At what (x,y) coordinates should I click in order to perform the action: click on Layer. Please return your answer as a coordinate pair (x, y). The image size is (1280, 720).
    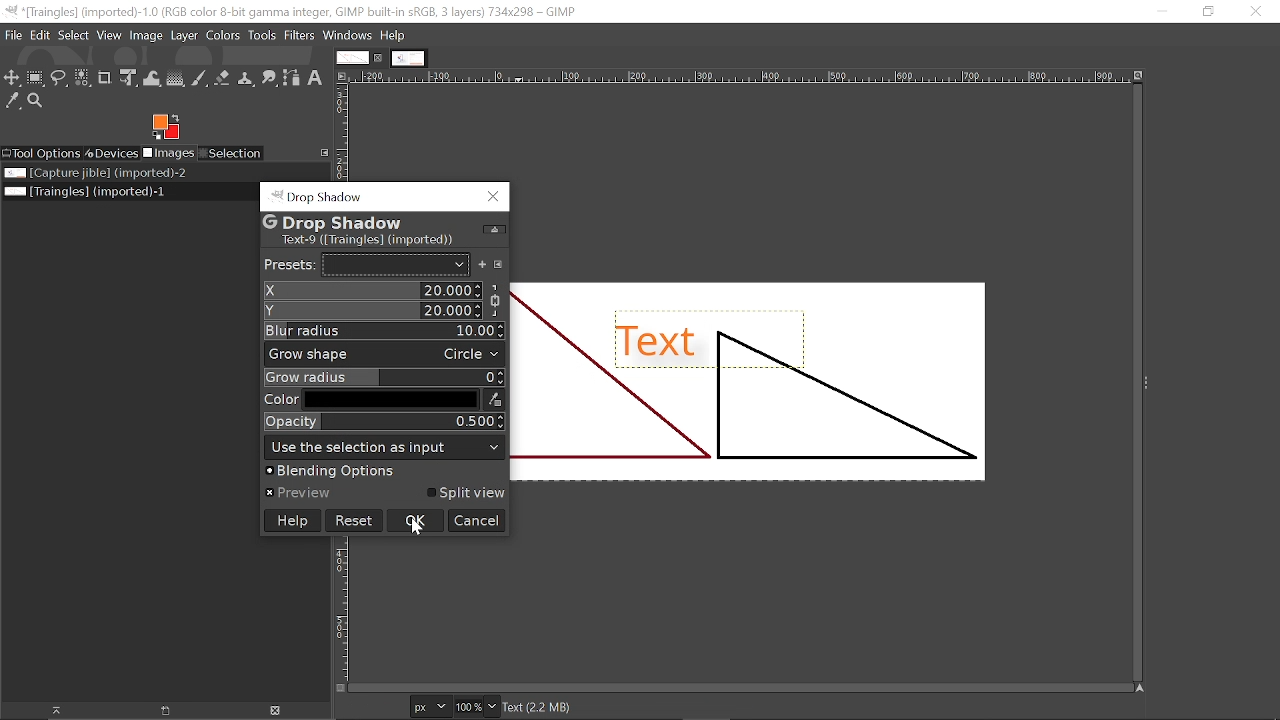
    Looking at the image, I should click on (184, 36).